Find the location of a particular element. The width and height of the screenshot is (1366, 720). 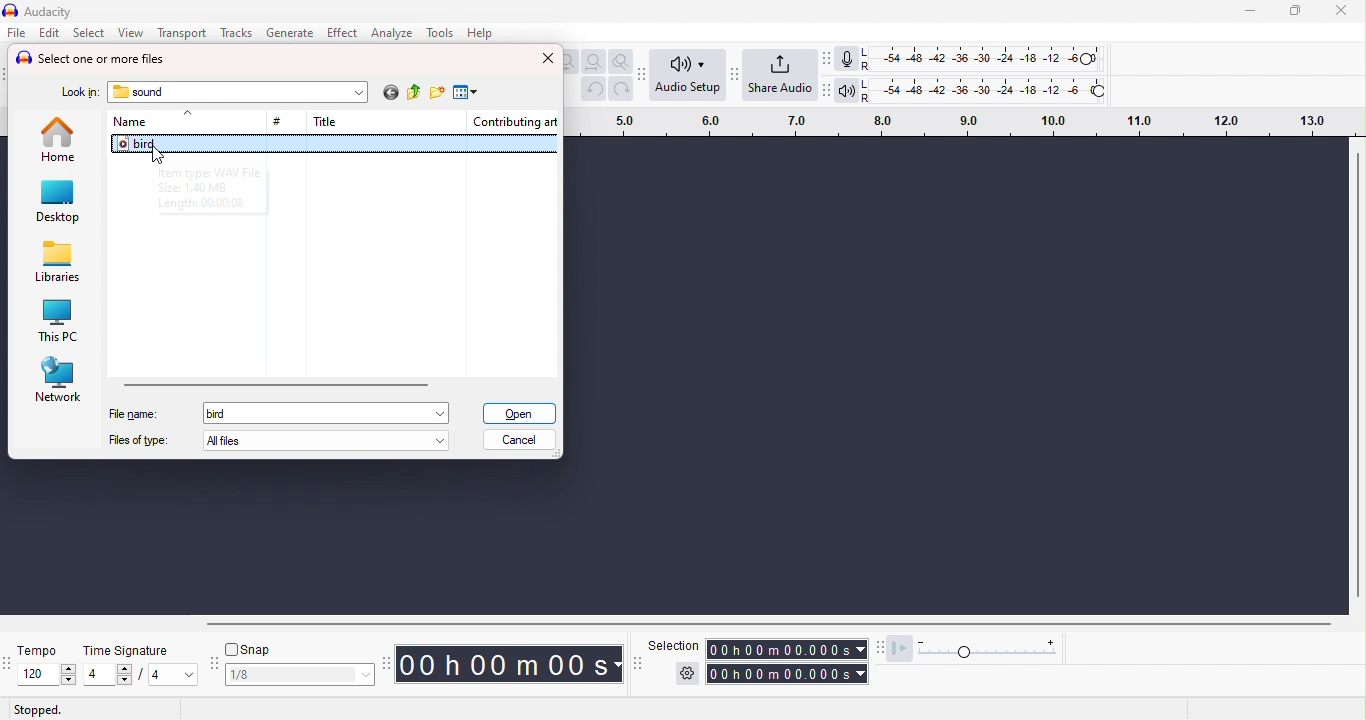

edit is located at coordinates (50, 33).